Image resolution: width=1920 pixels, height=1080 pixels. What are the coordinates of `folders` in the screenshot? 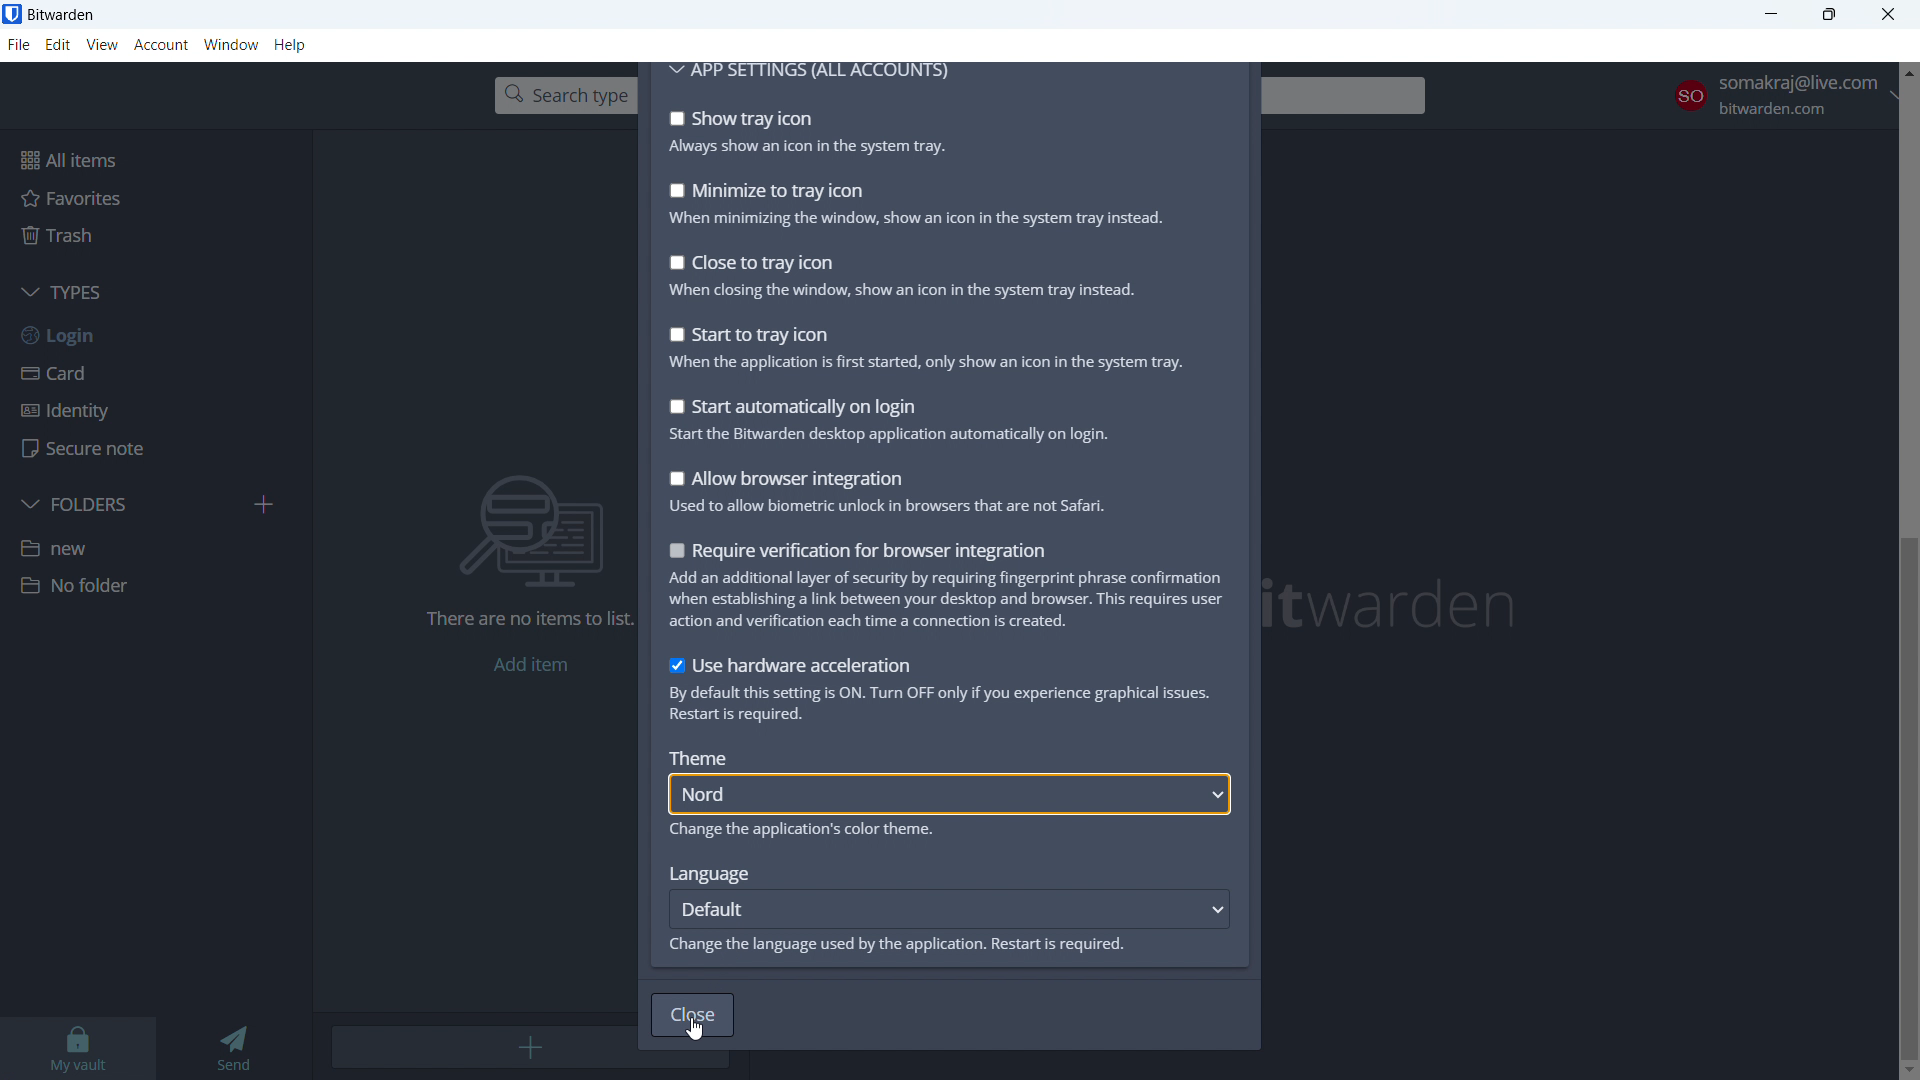 It's located at (127, 504).